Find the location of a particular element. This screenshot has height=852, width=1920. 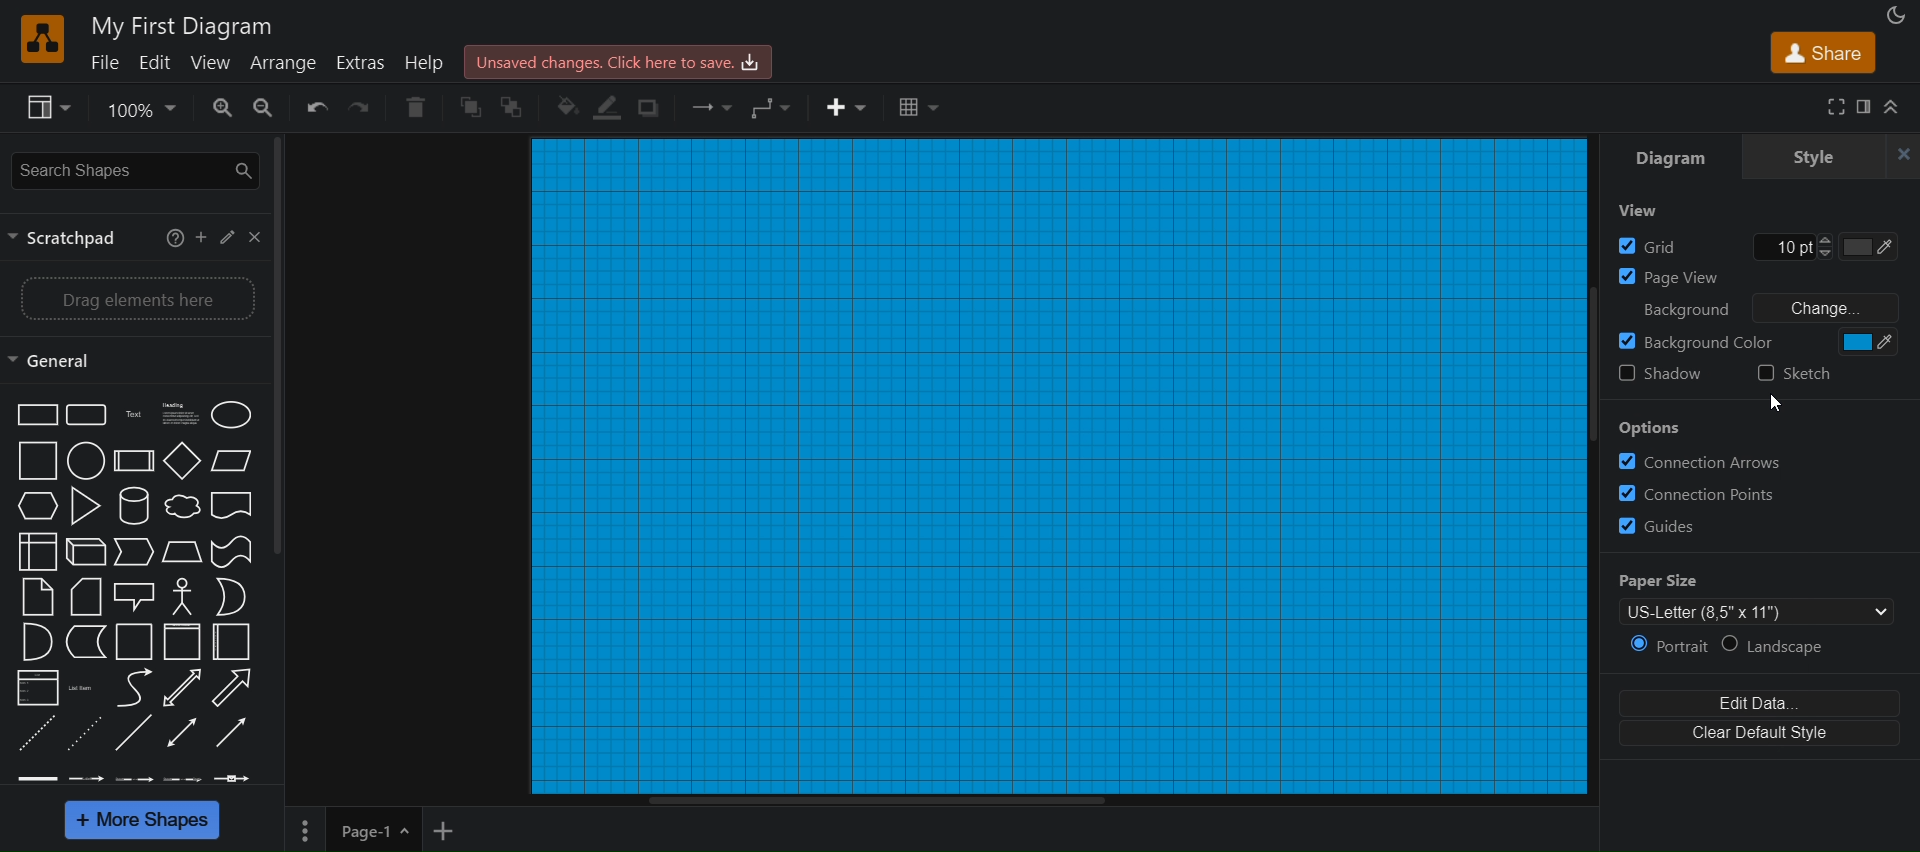

background is located at coordinates (1680, 306).